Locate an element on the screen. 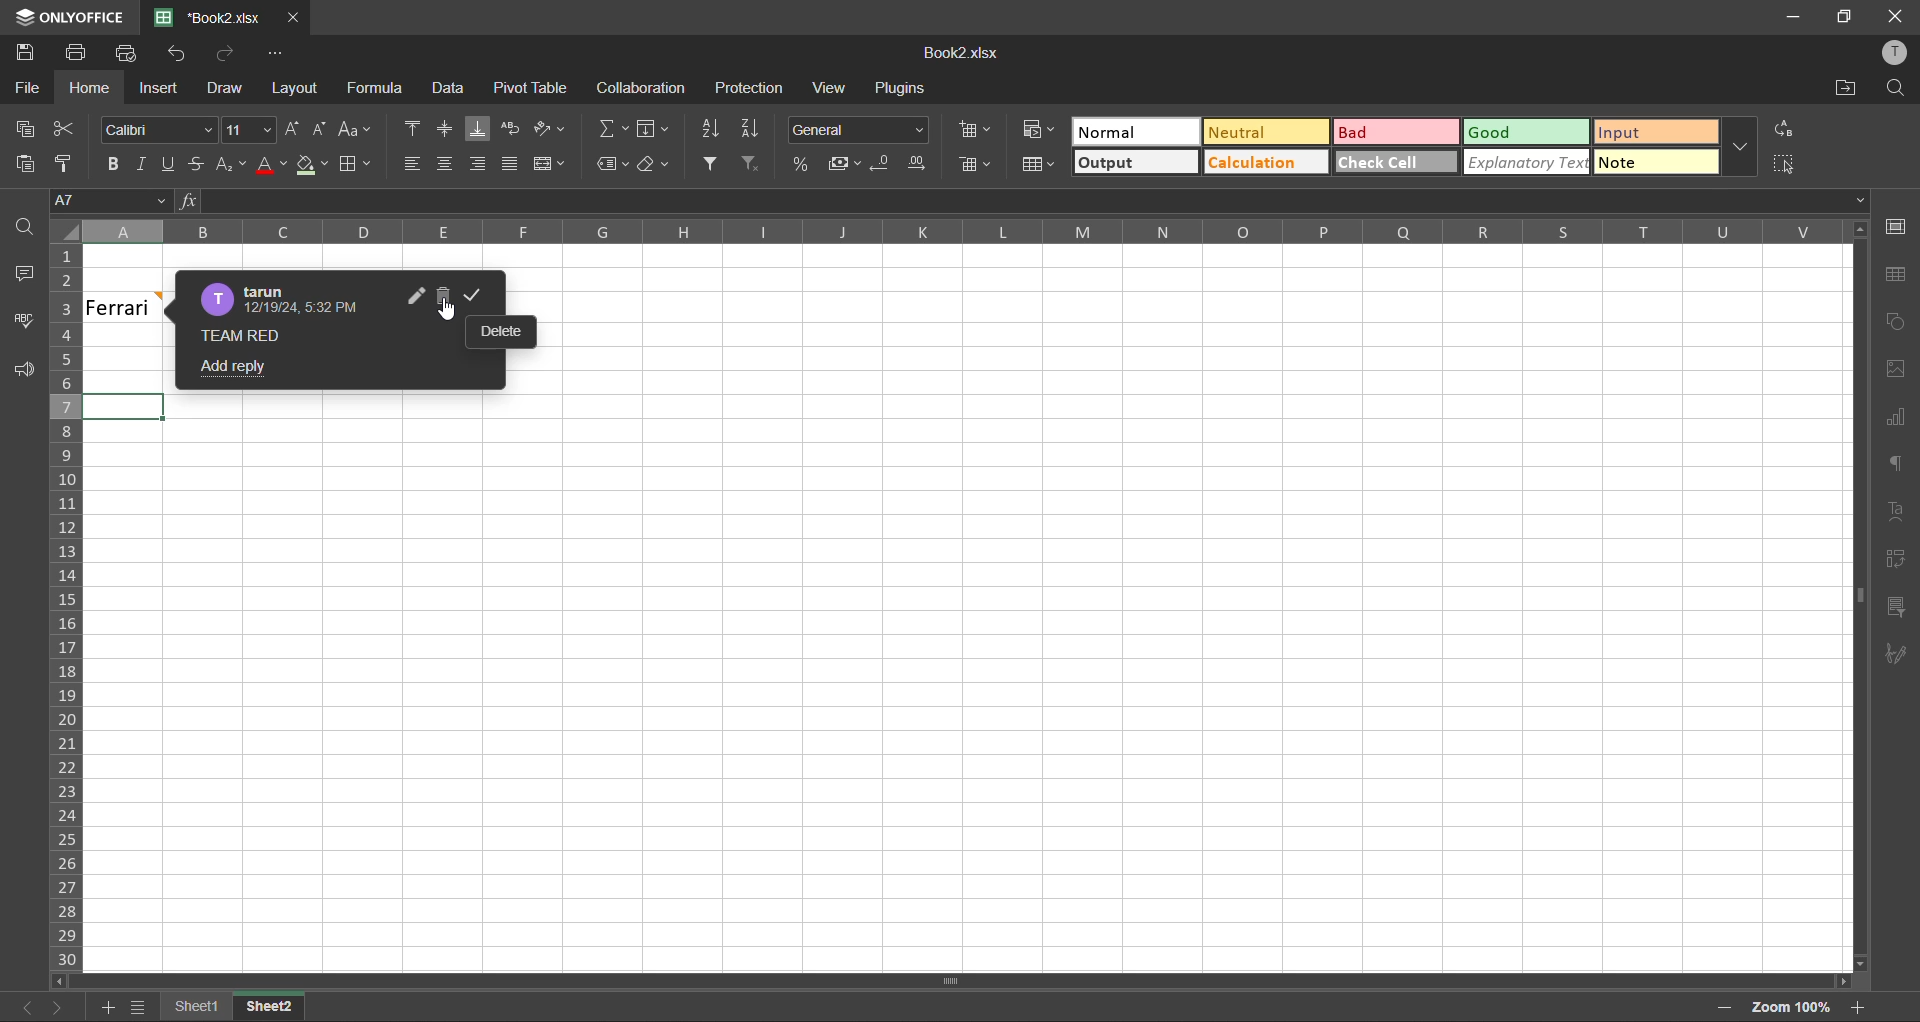 The width and height of the screenshot is (1920, 1022). replace is located at coordinates (1778, 128).